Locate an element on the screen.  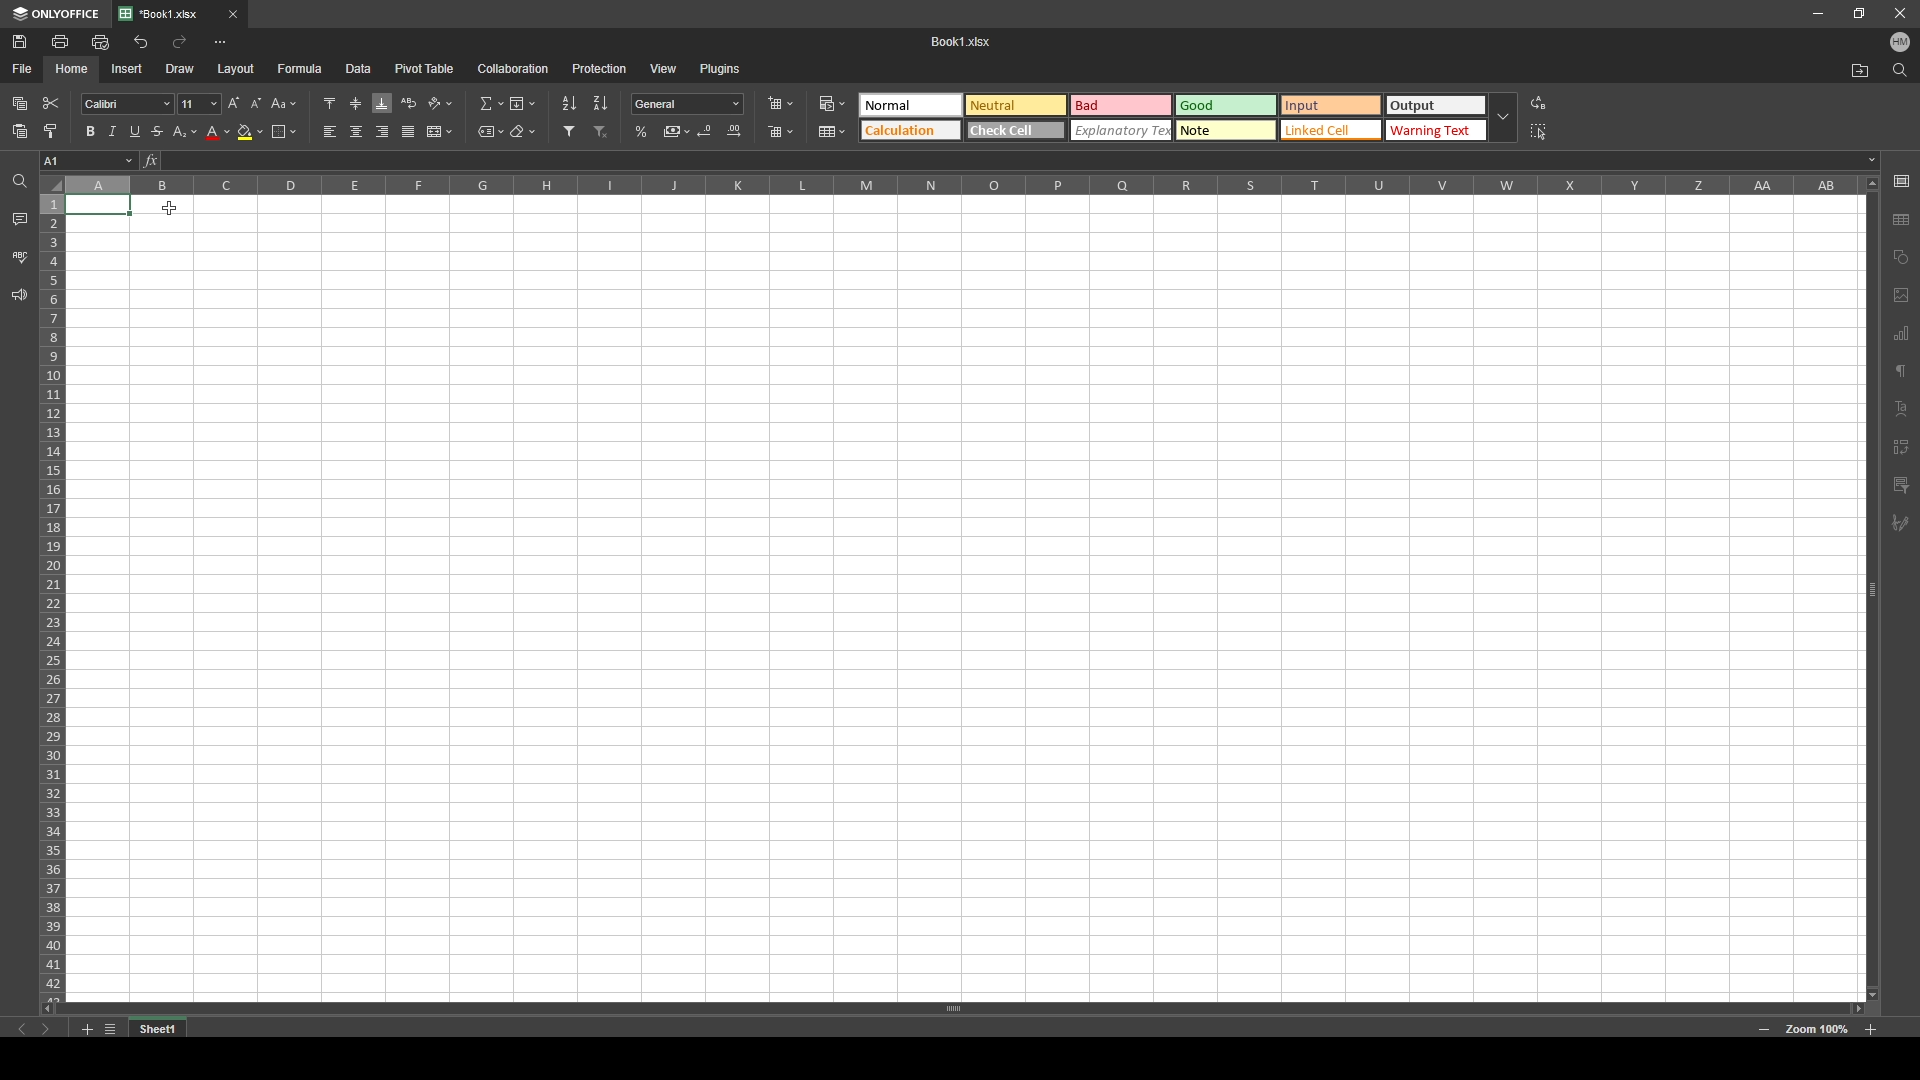
number format is located at coordinates (687, 104).